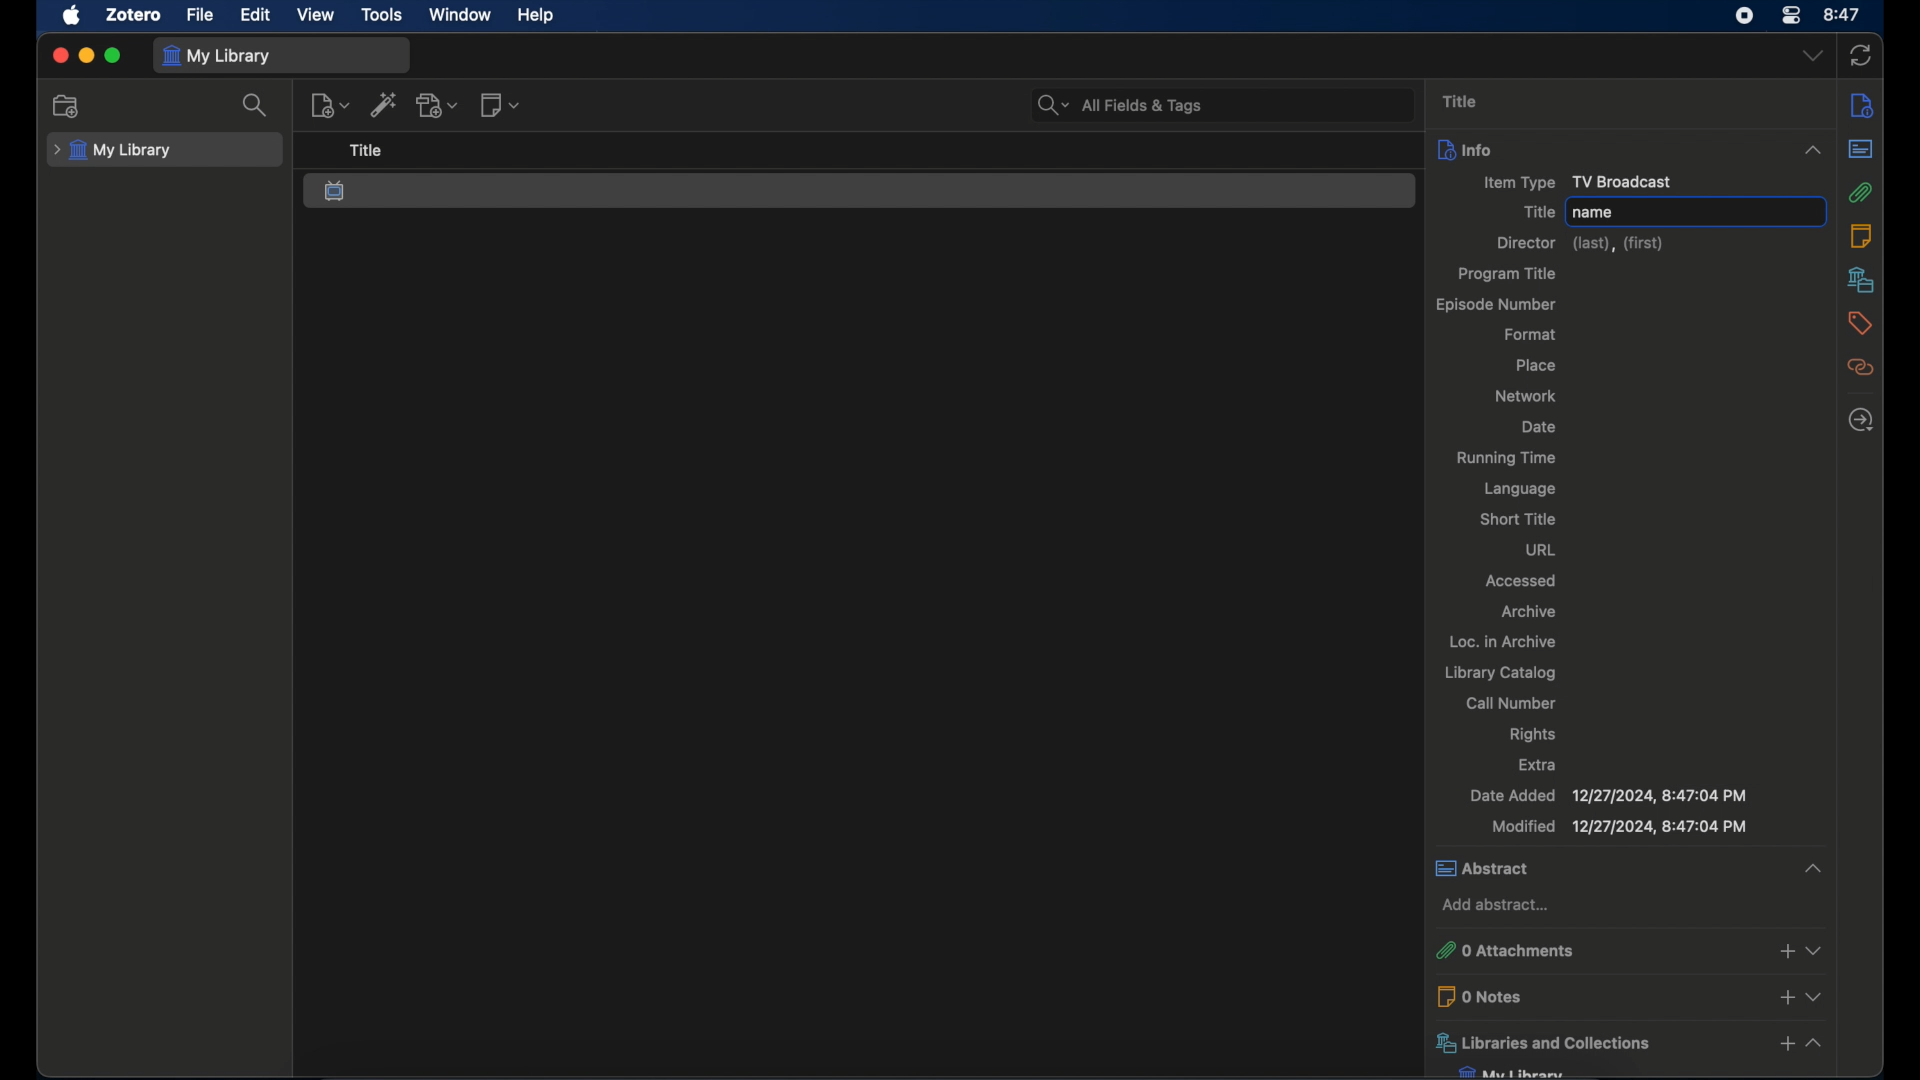 This screenshot has height=1080, width=1920. What do you see at coordinates (1744, 16) in the screenshot?
I see `screen recorder` at bounding box center [1744, 16].